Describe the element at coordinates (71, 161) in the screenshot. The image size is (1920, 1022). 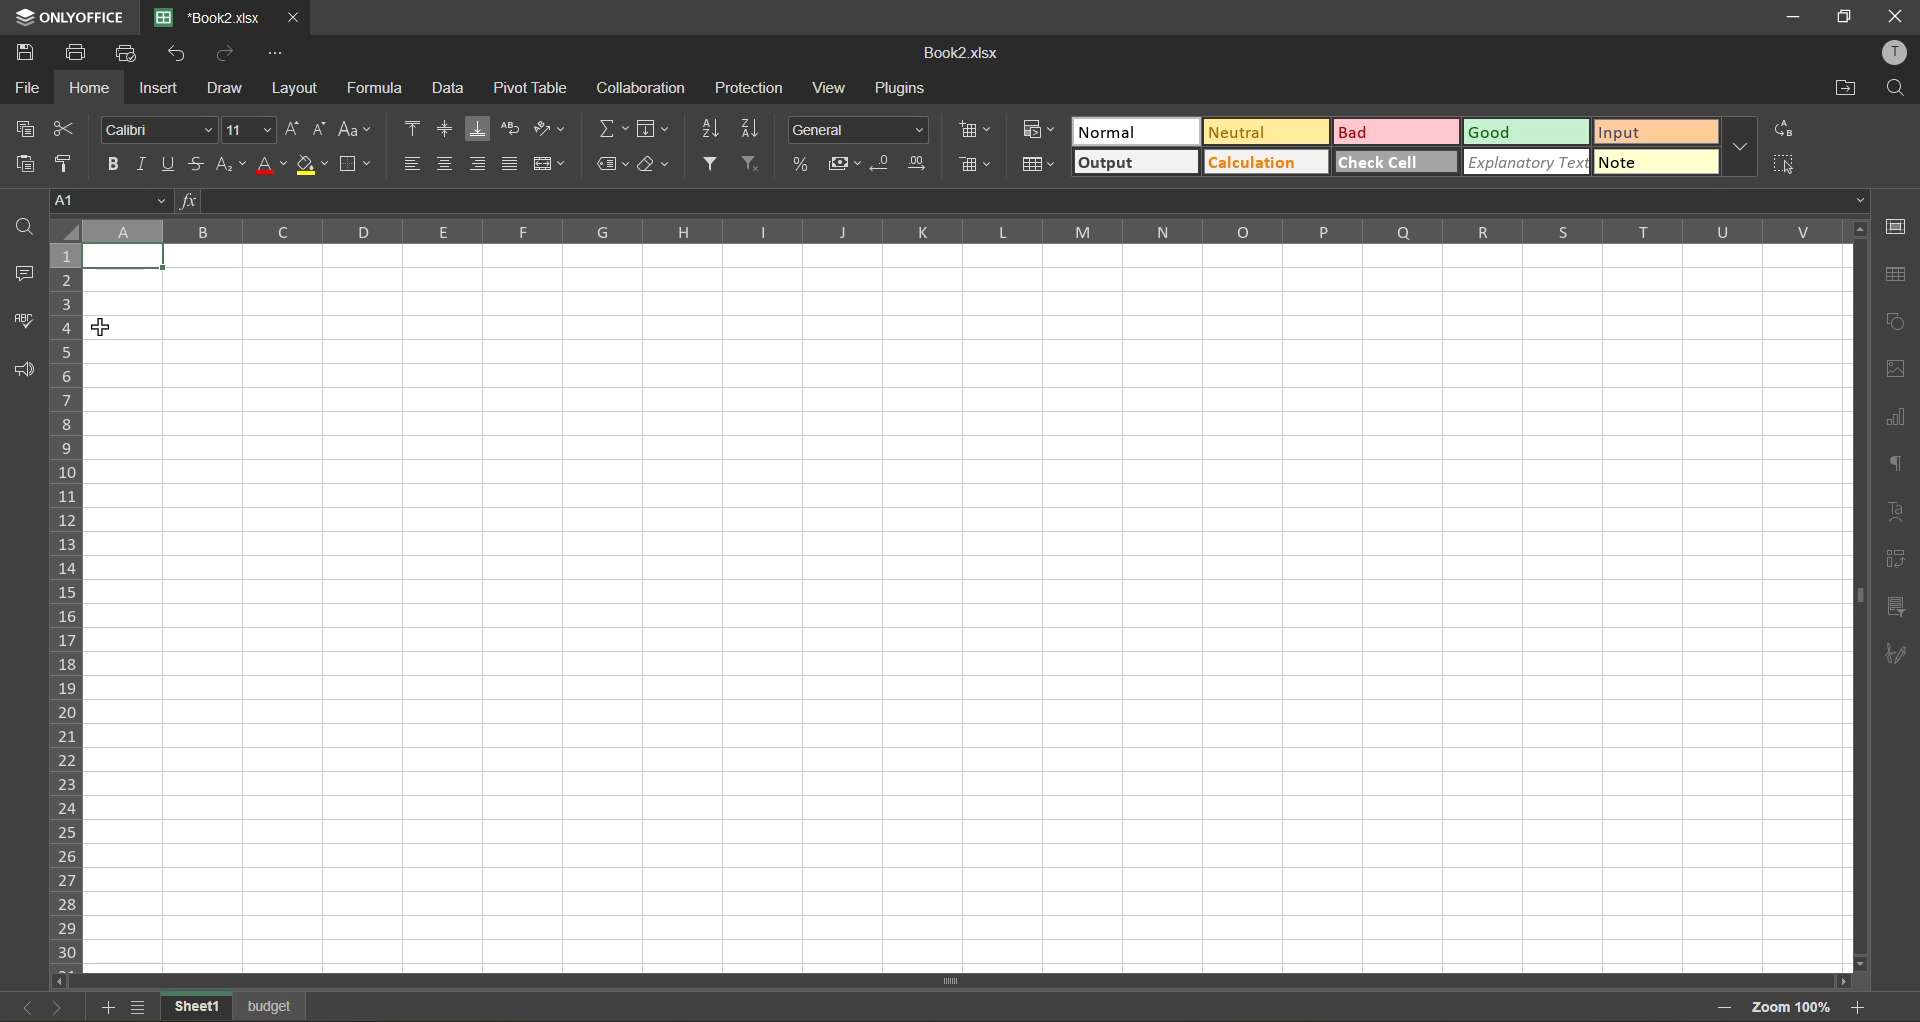
I see `copy style` at that location.